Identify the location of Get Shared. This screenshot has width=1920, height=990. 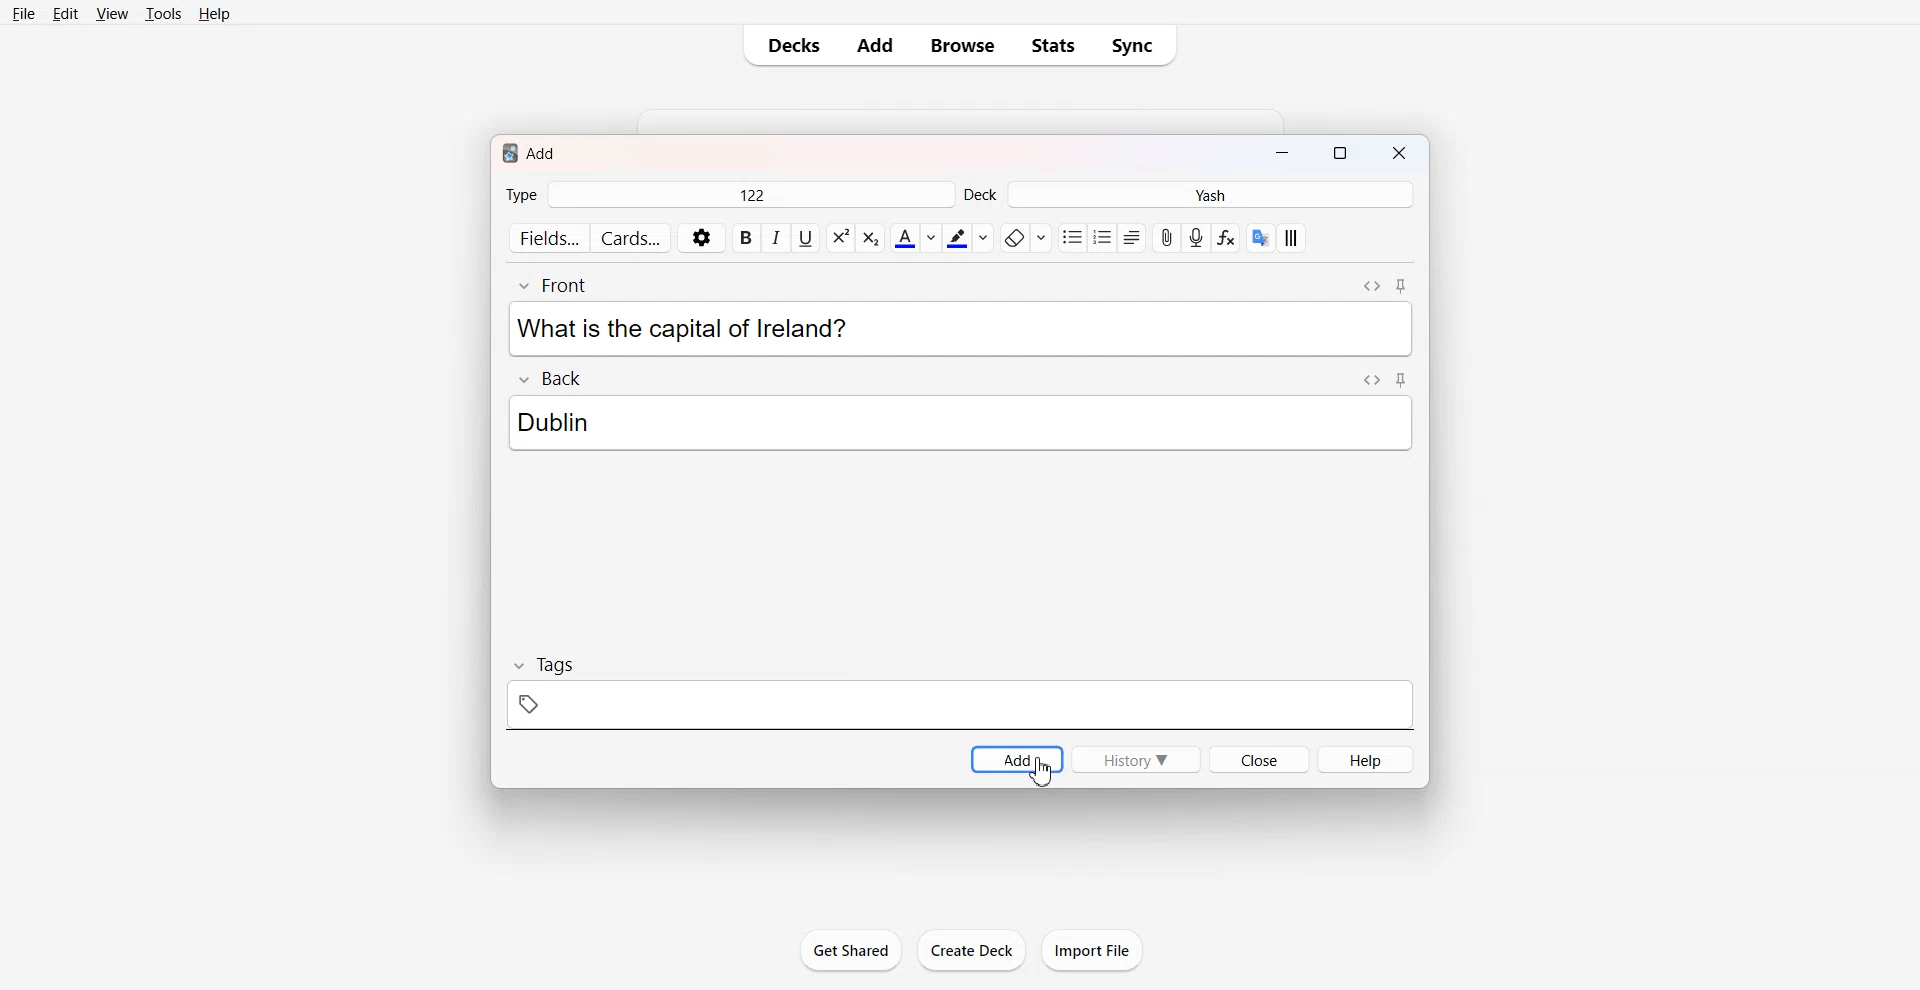
(849, 949).